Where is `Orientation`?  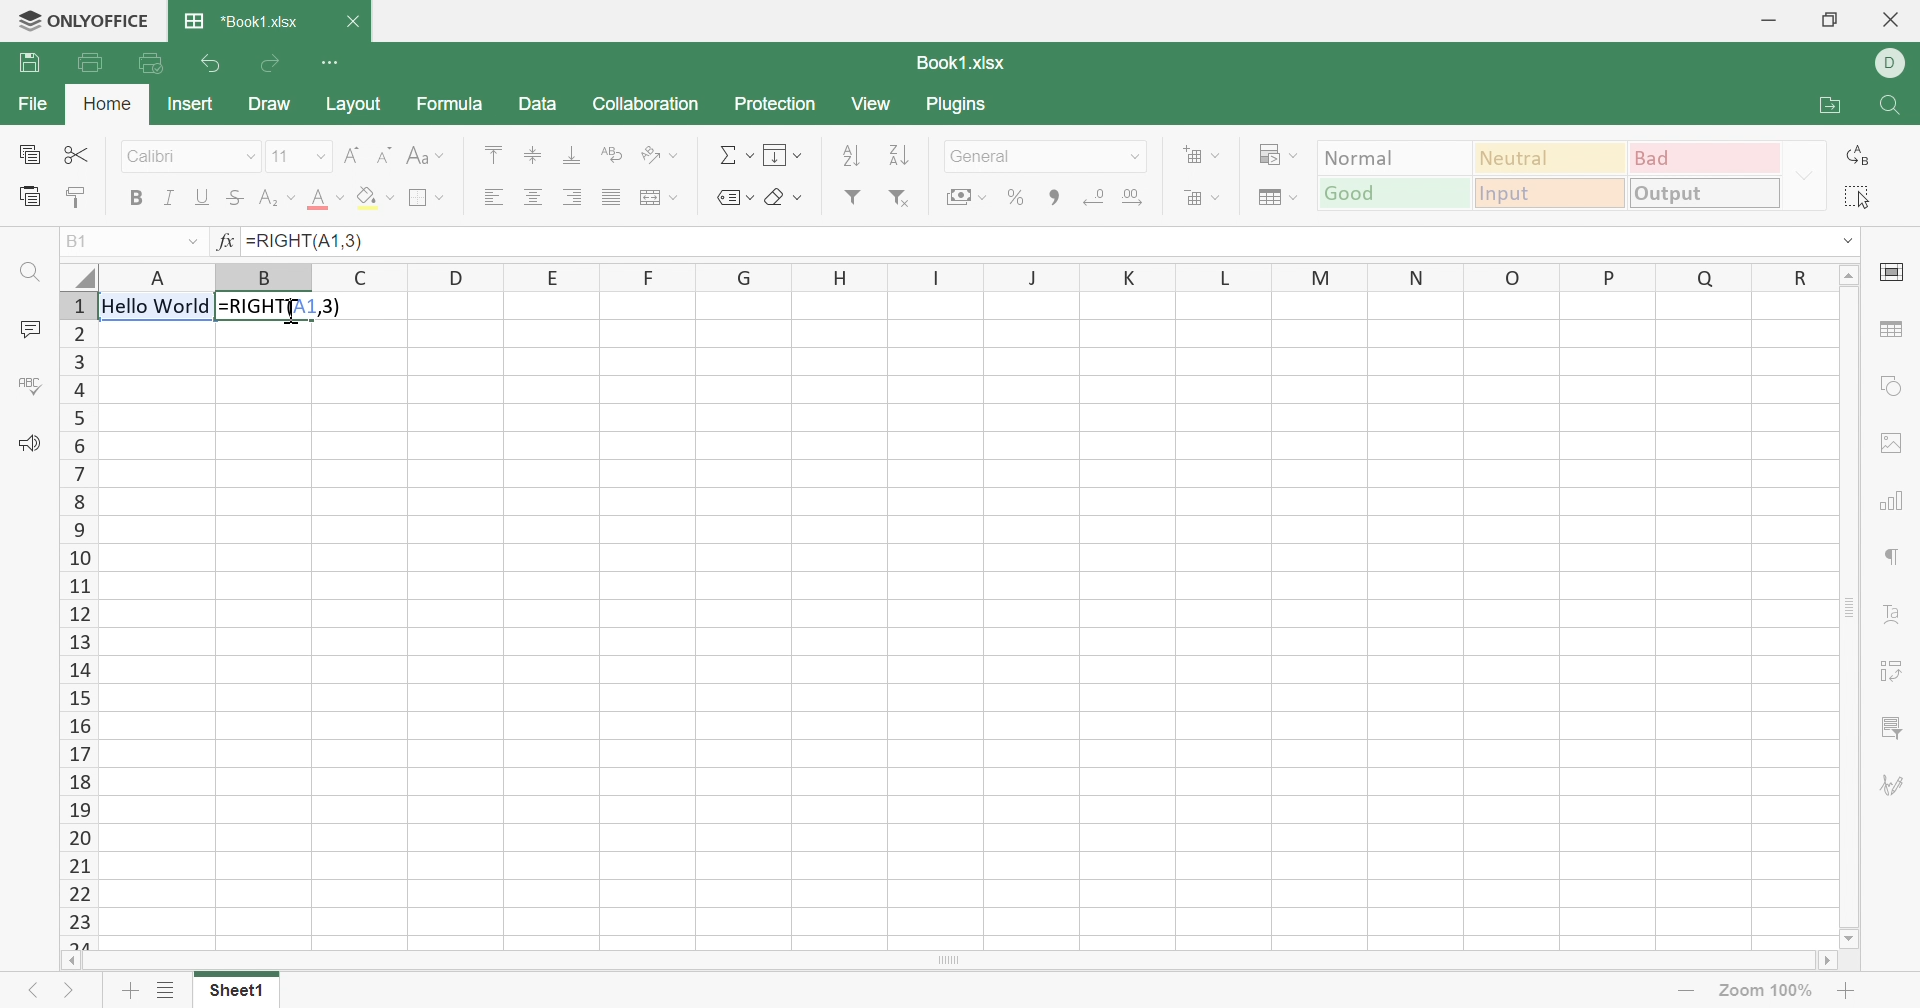
Orientation is located at coordinates (653, 155).